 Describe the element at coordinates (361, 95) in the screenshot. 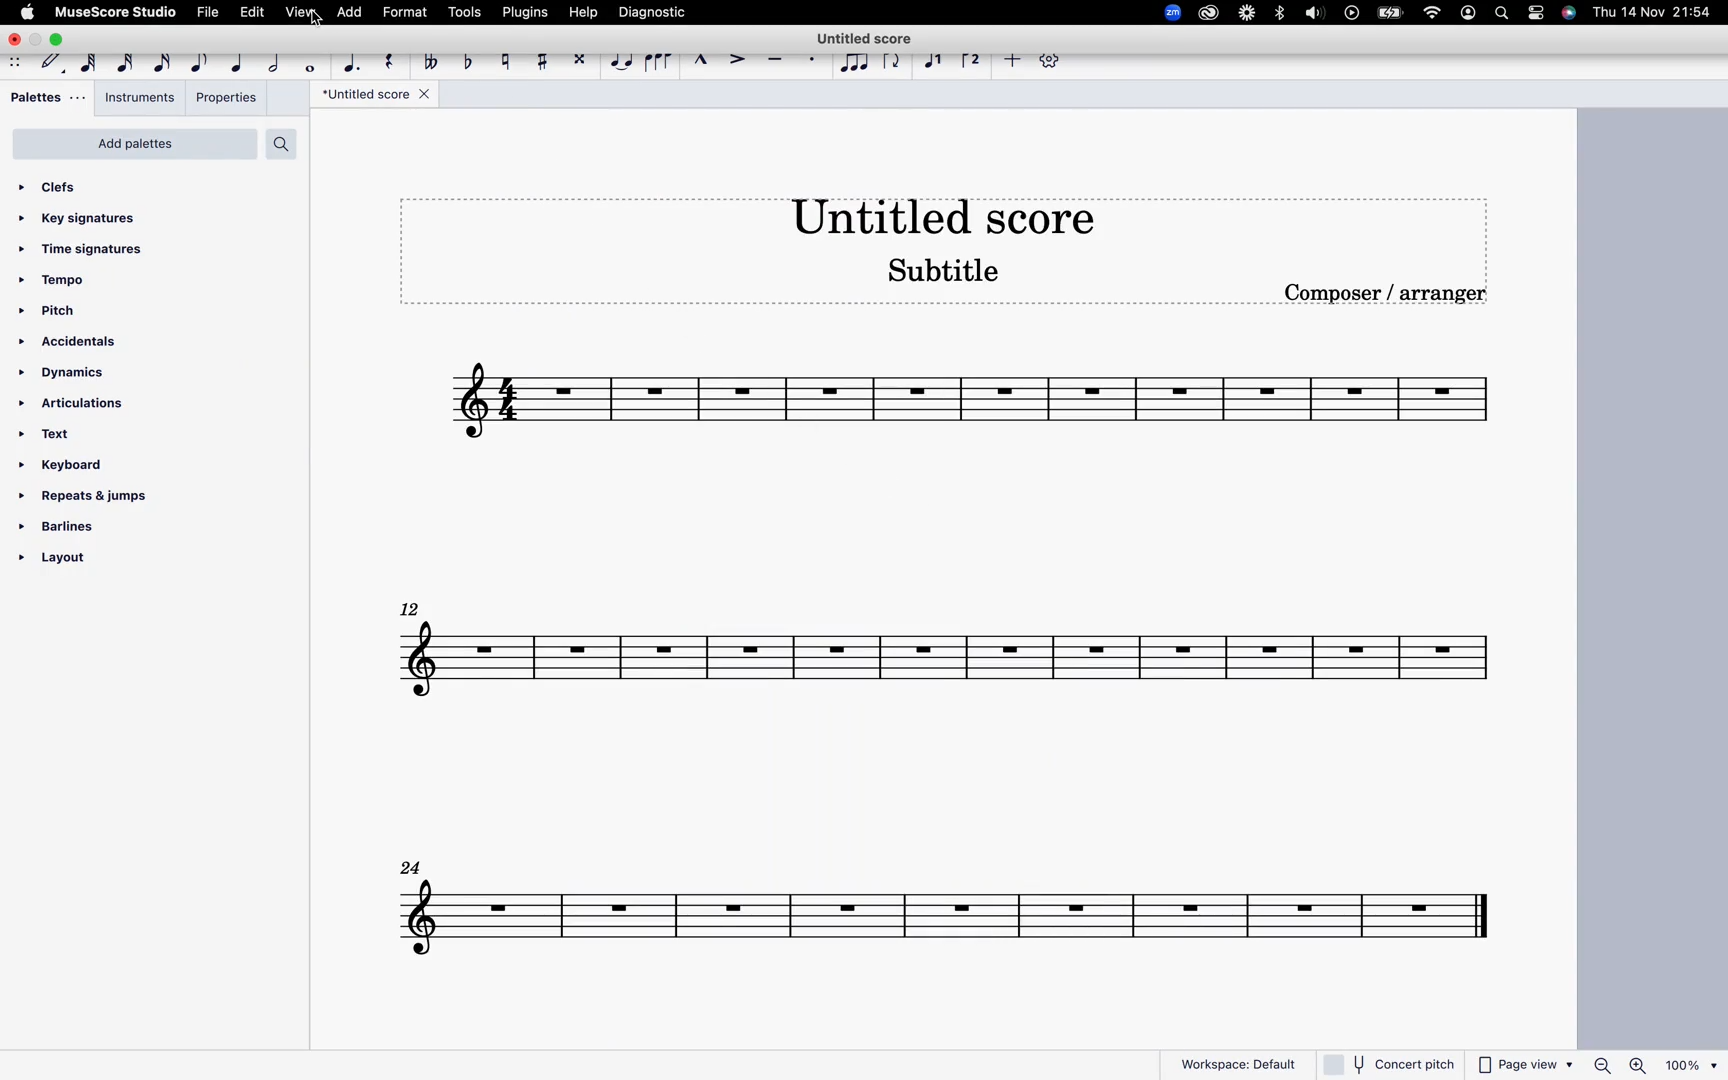

I see `score title` at that location.